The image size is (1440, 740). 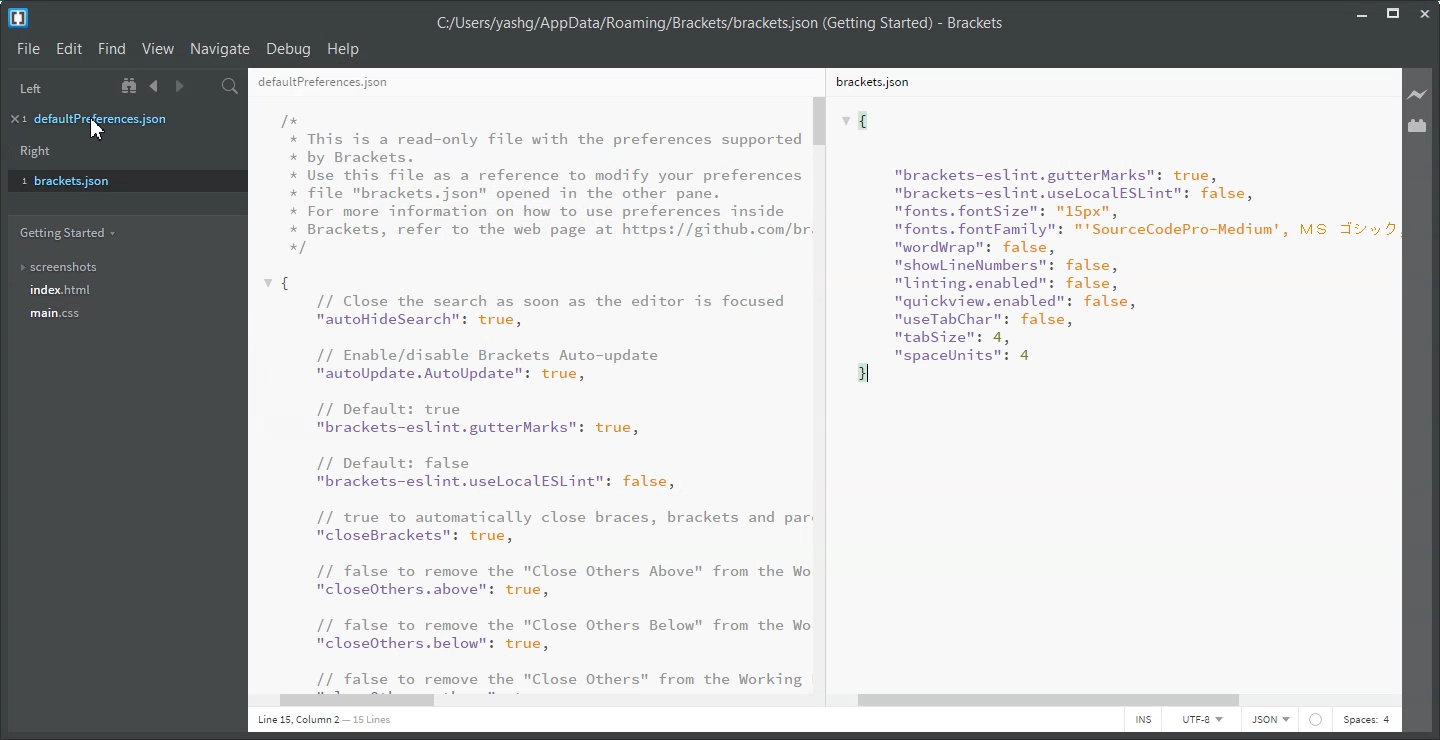 What do you see at coordinates (522, 81) in the screenshot?
I see `defaultpreferences.json File` at bounding box center [522, 81].